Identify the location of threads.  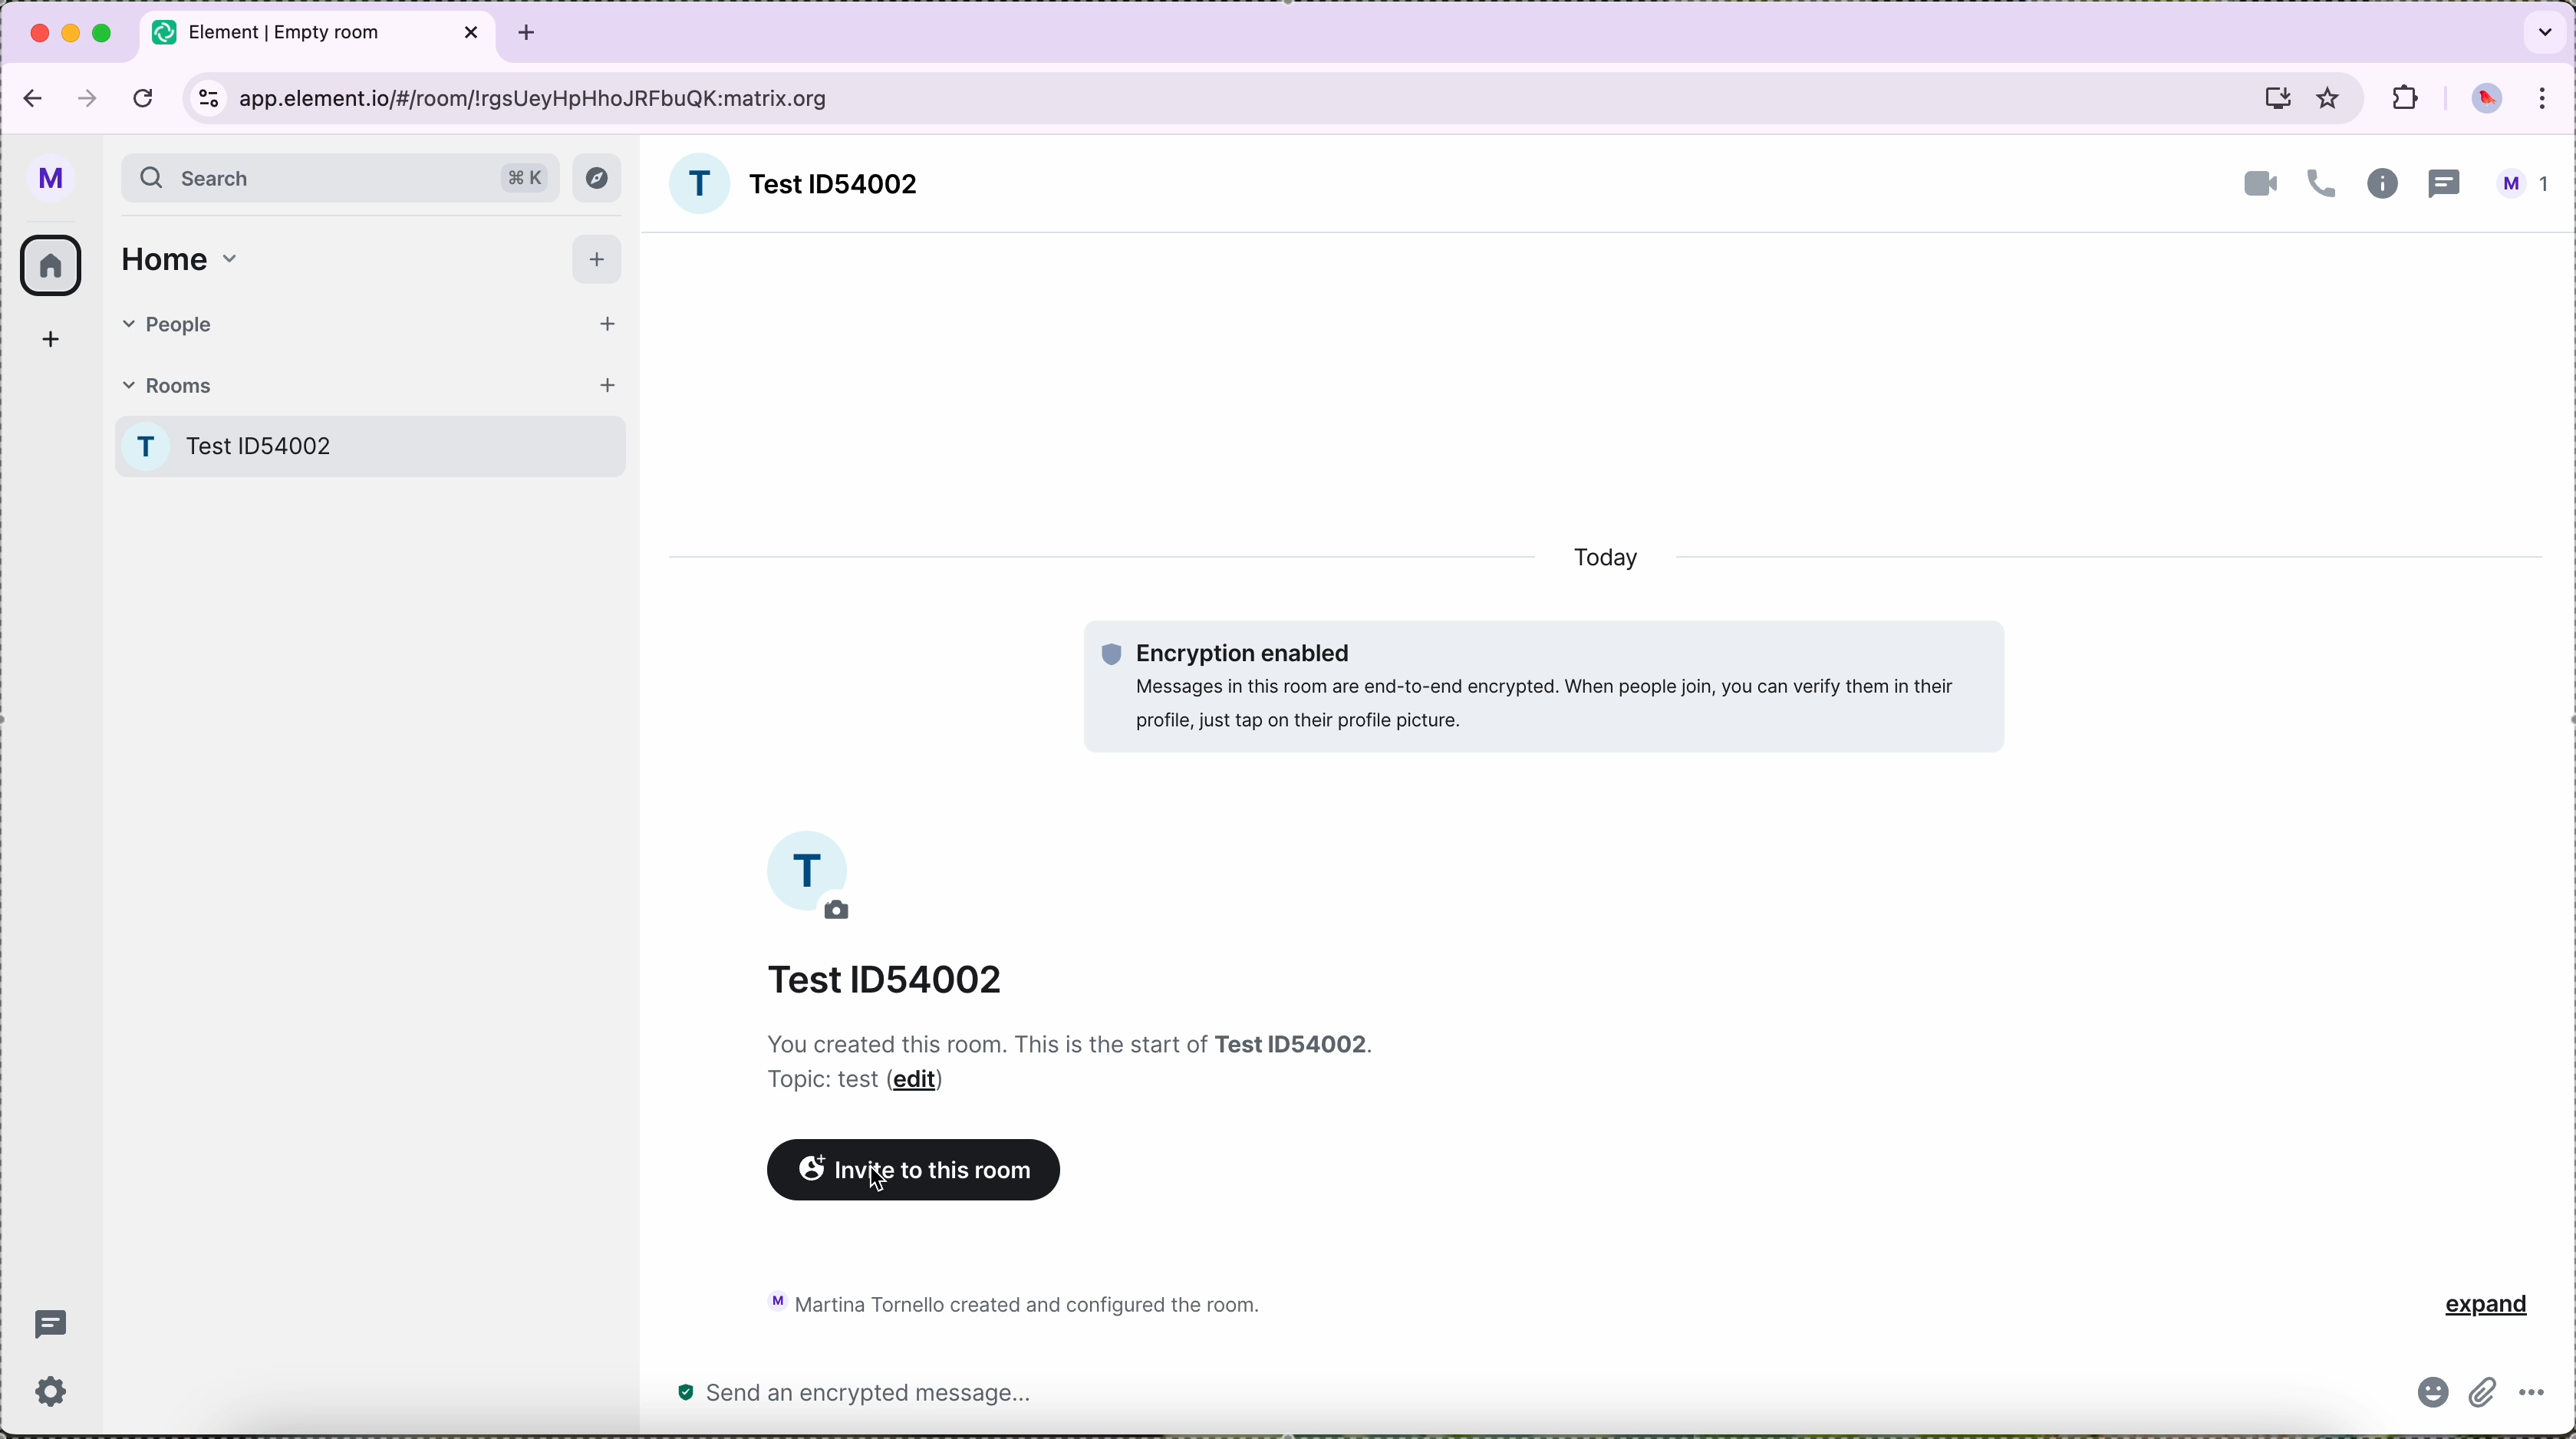
(57, 1323).